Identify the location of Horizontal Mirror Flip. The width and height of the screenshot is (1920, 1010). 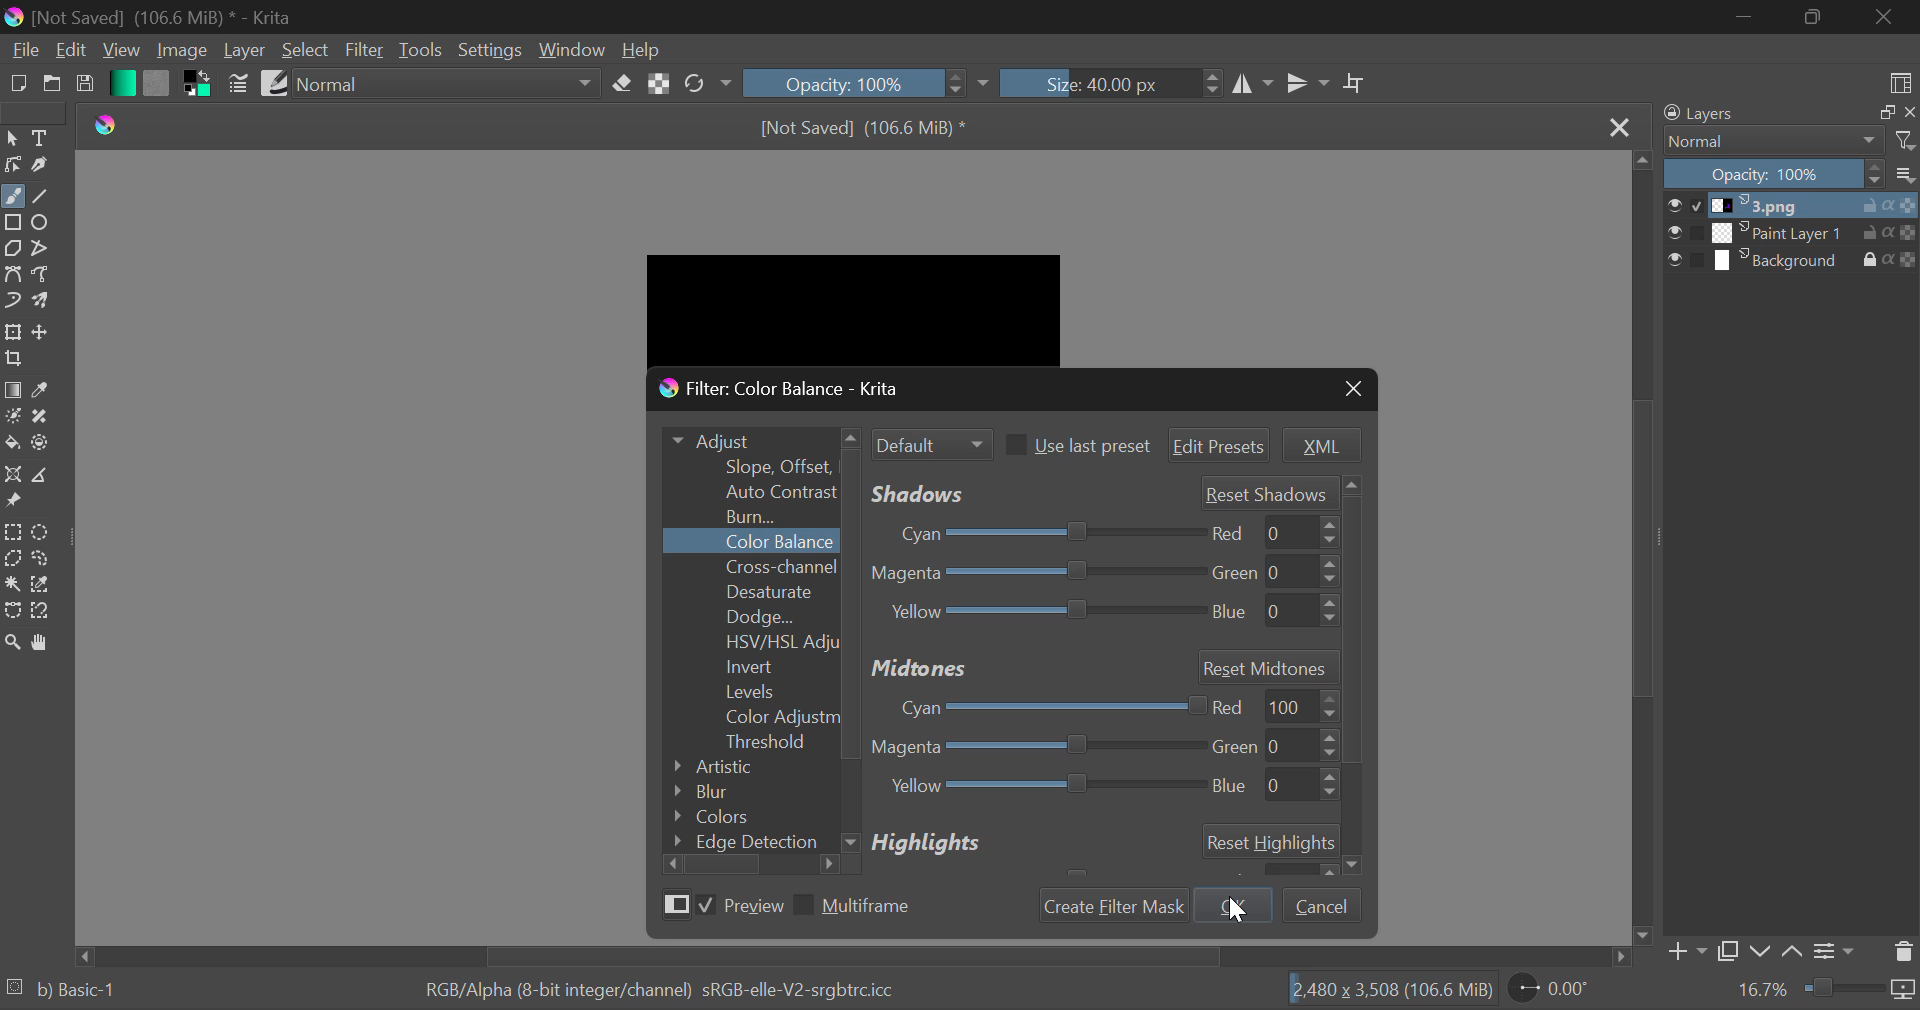
(1308, 83).